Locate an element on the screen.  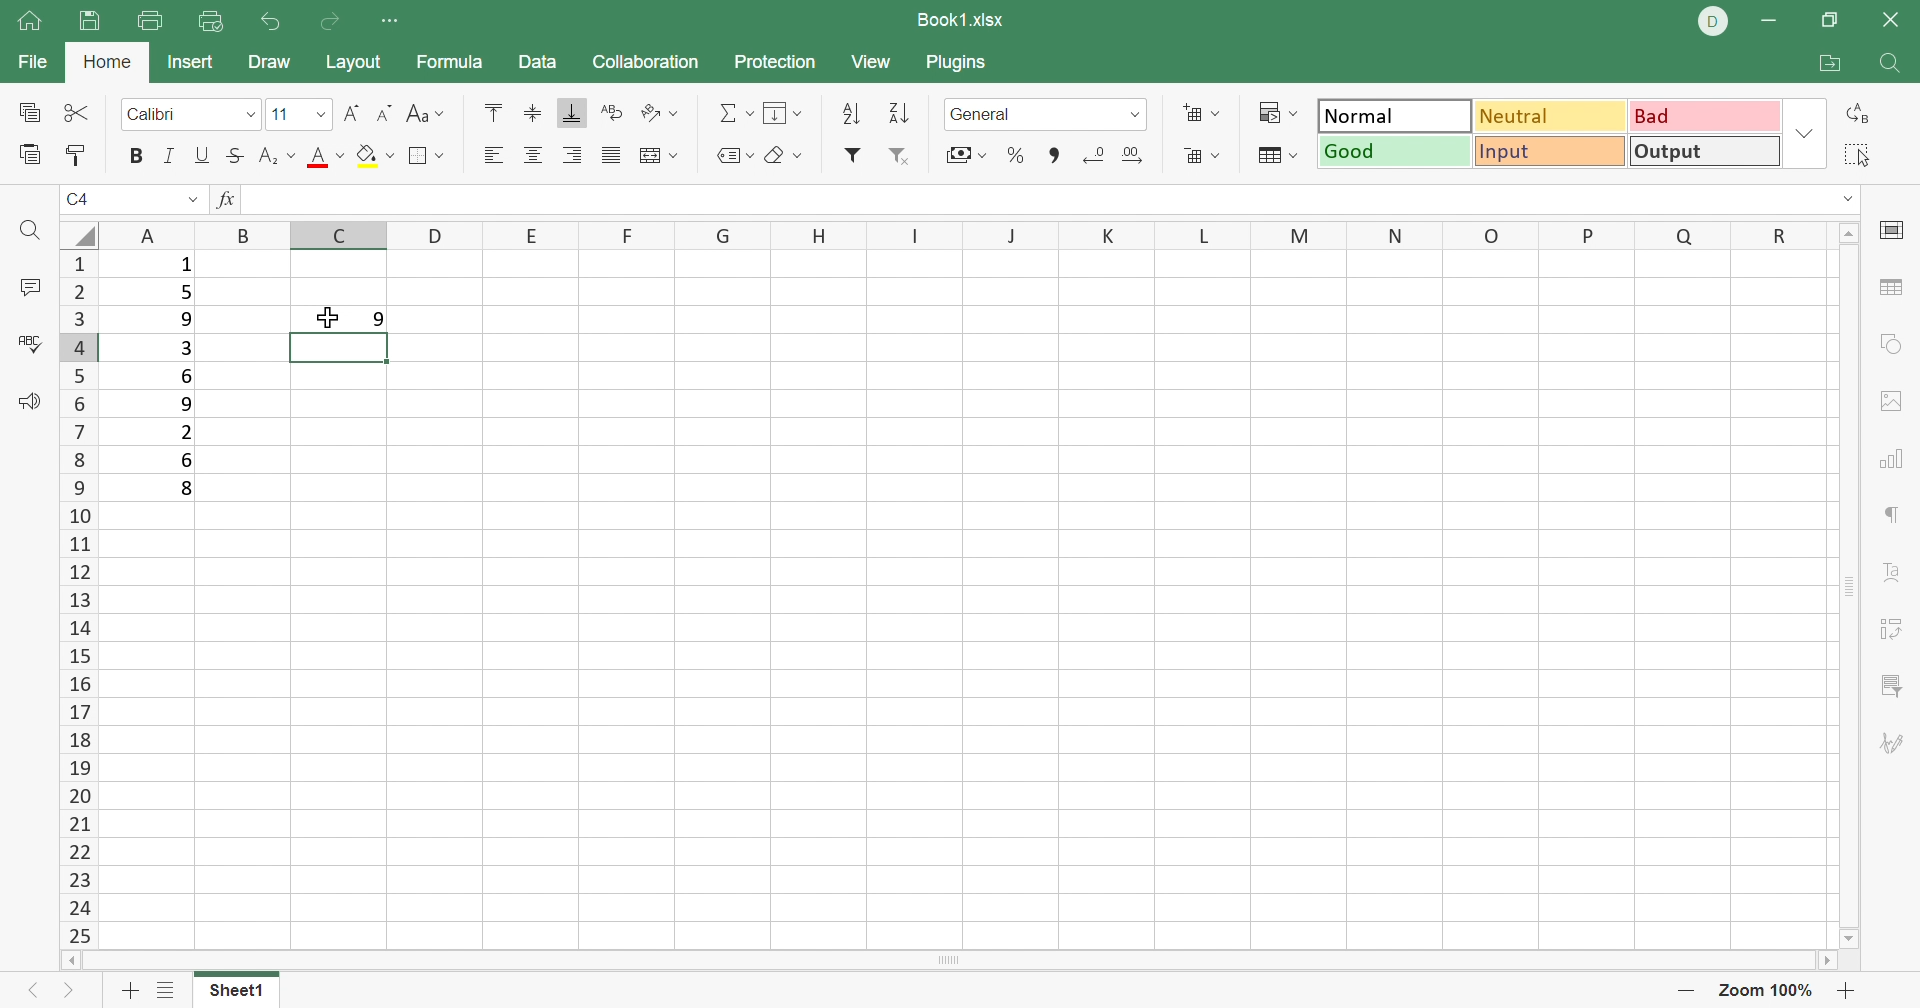
View is located at coordinates (872, 60).